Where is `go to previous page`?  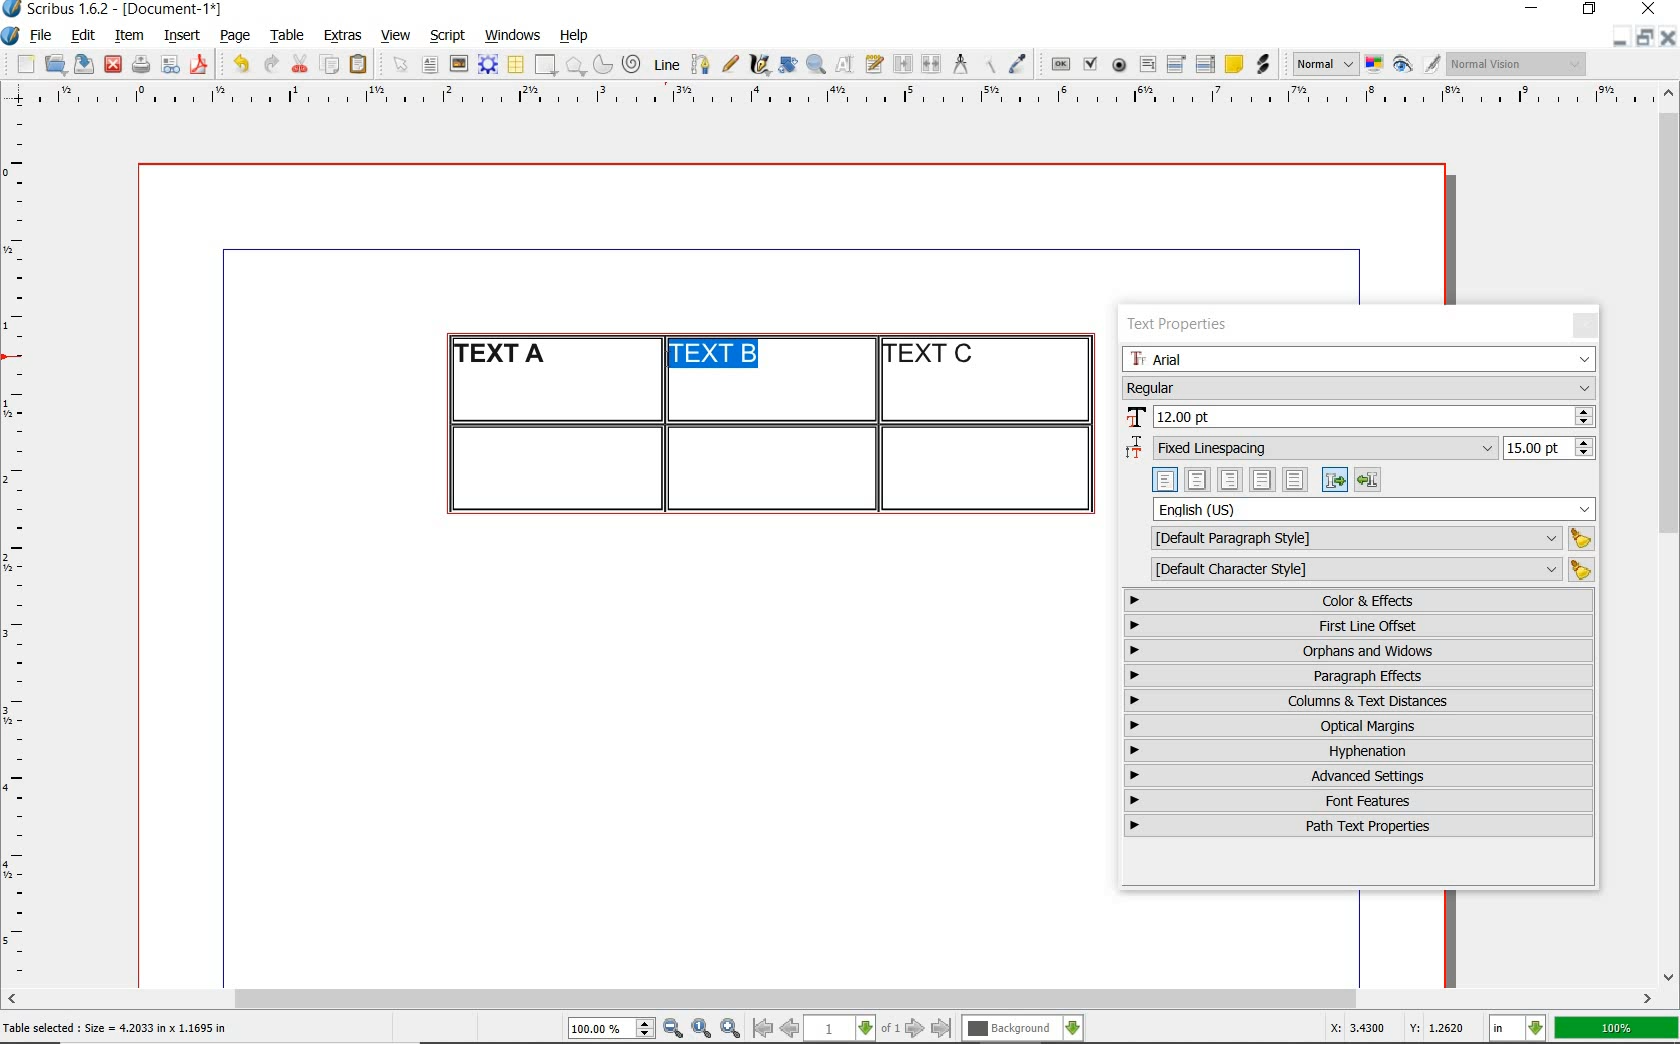
go to previous page is located at coordinates (789, 1029).